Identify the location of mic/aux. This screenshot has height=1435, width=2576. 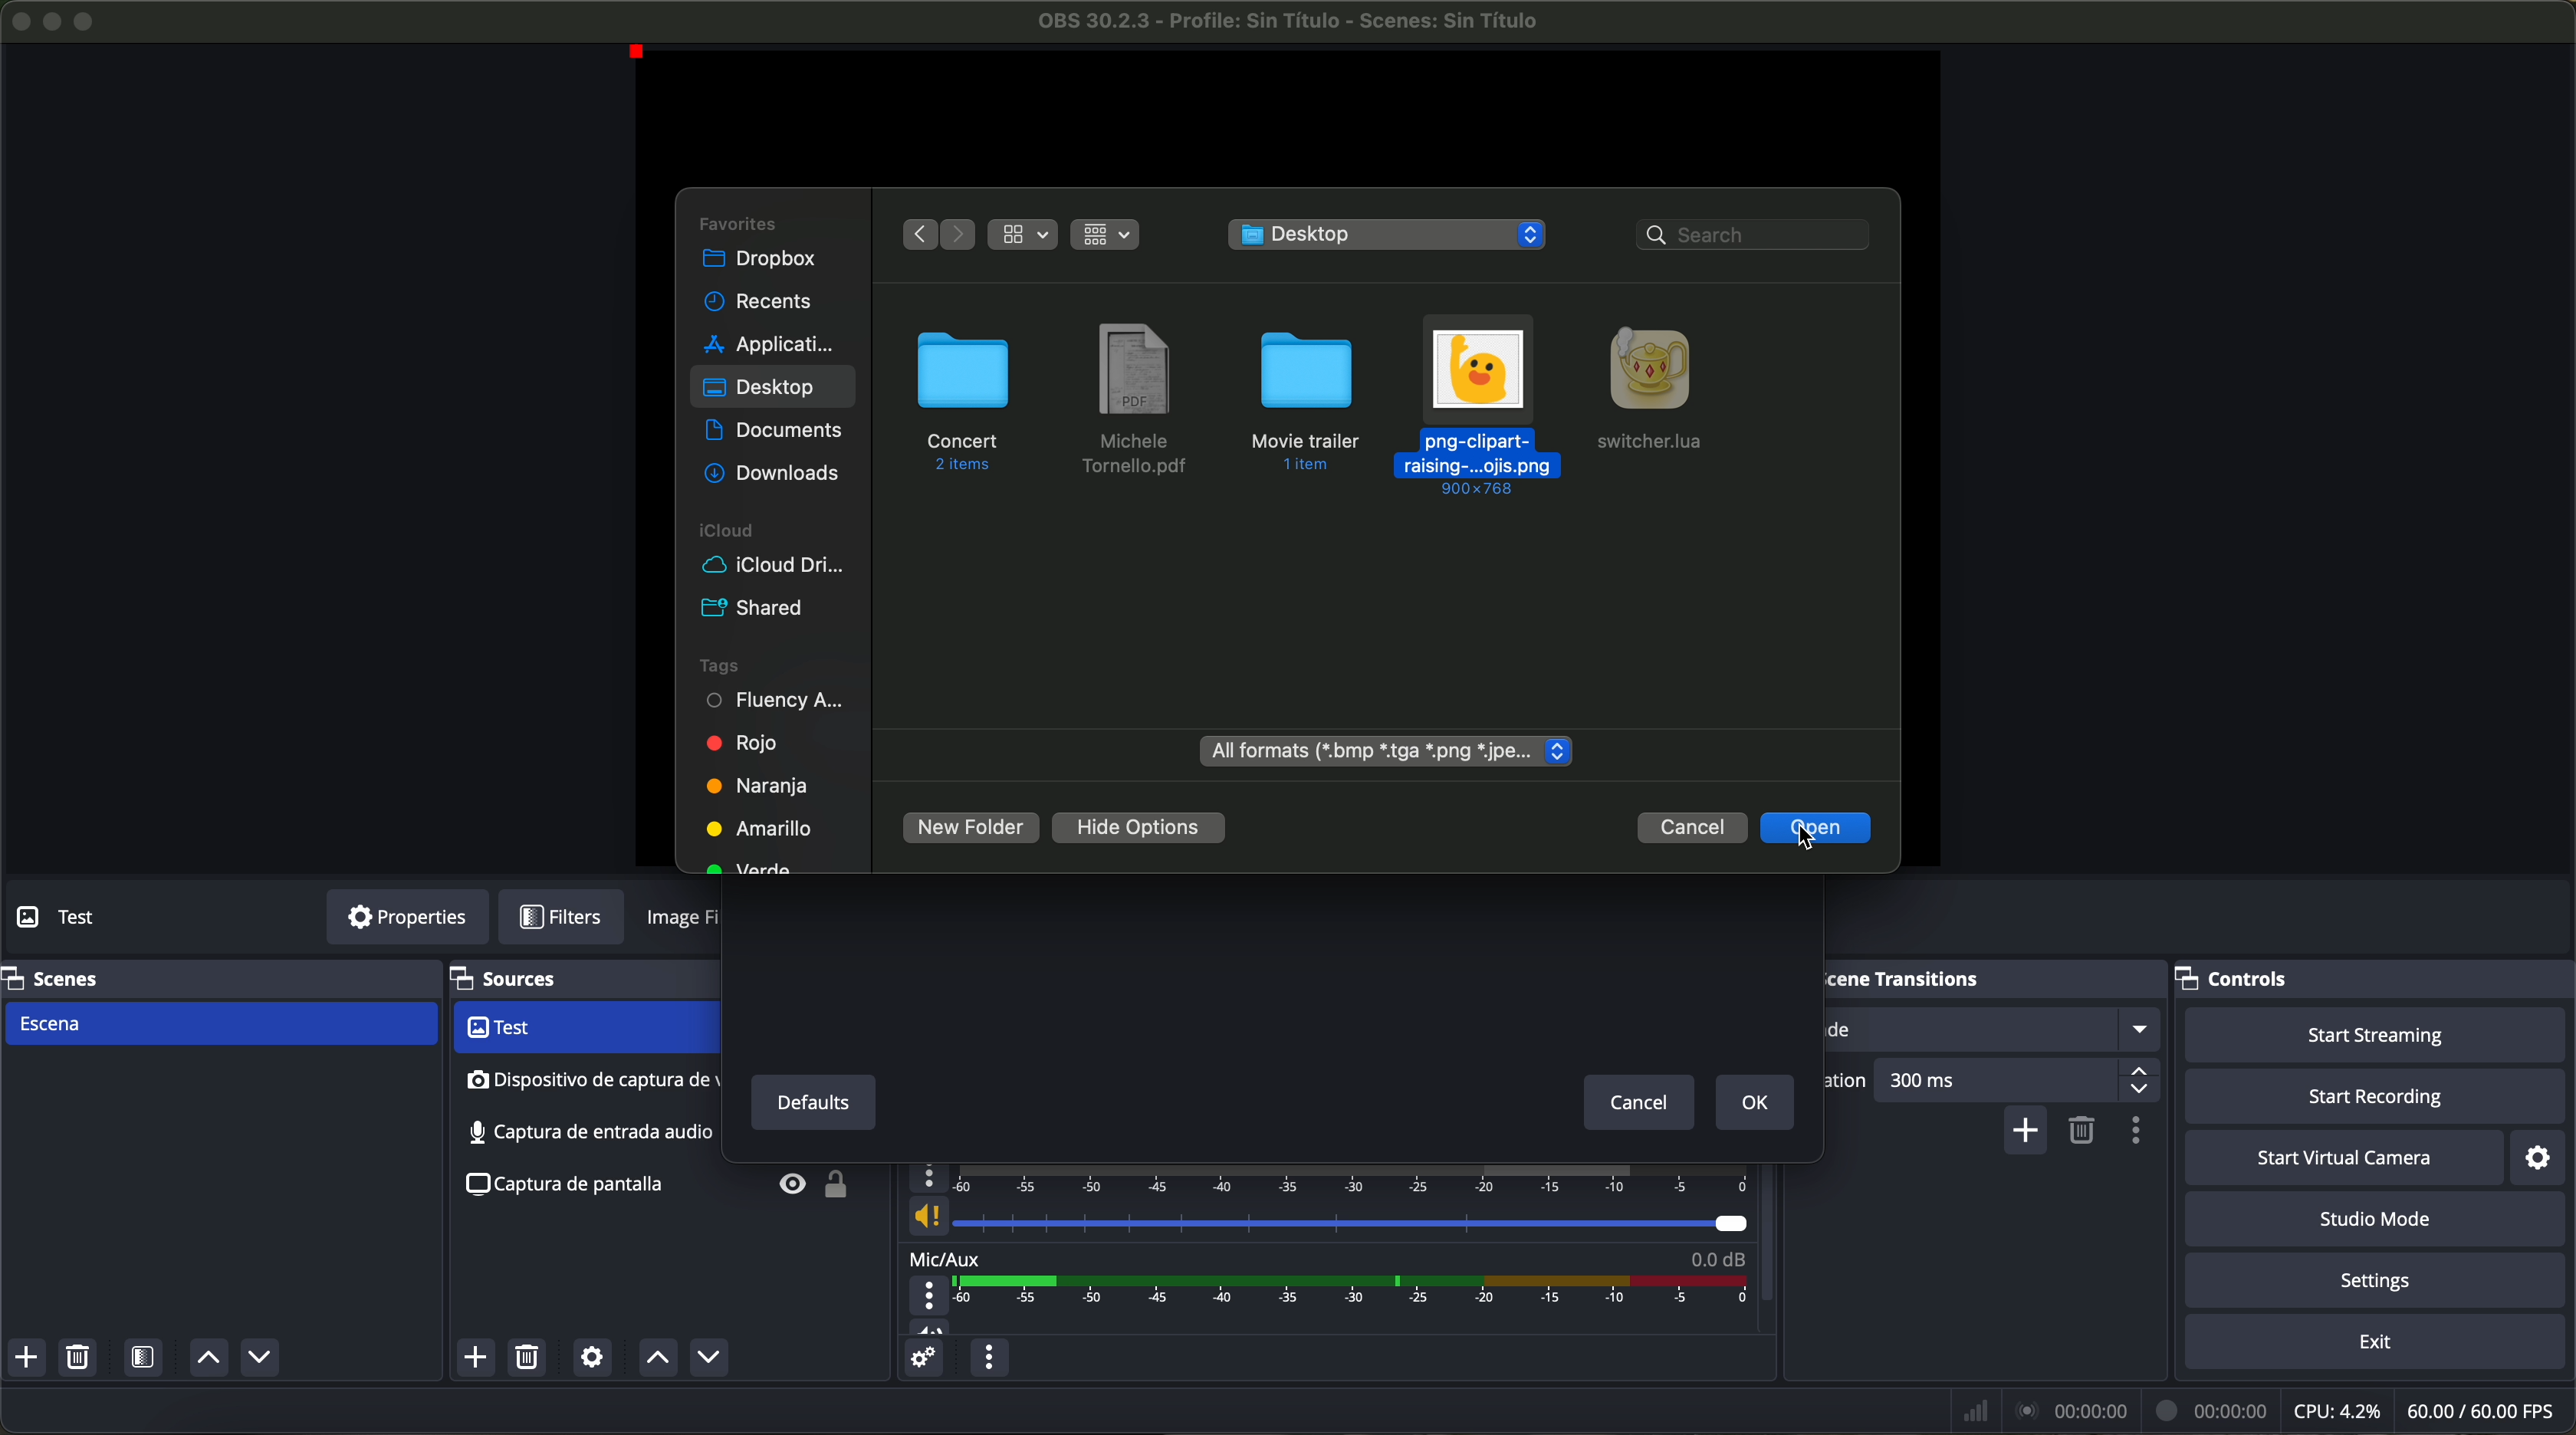
(946, 1257).